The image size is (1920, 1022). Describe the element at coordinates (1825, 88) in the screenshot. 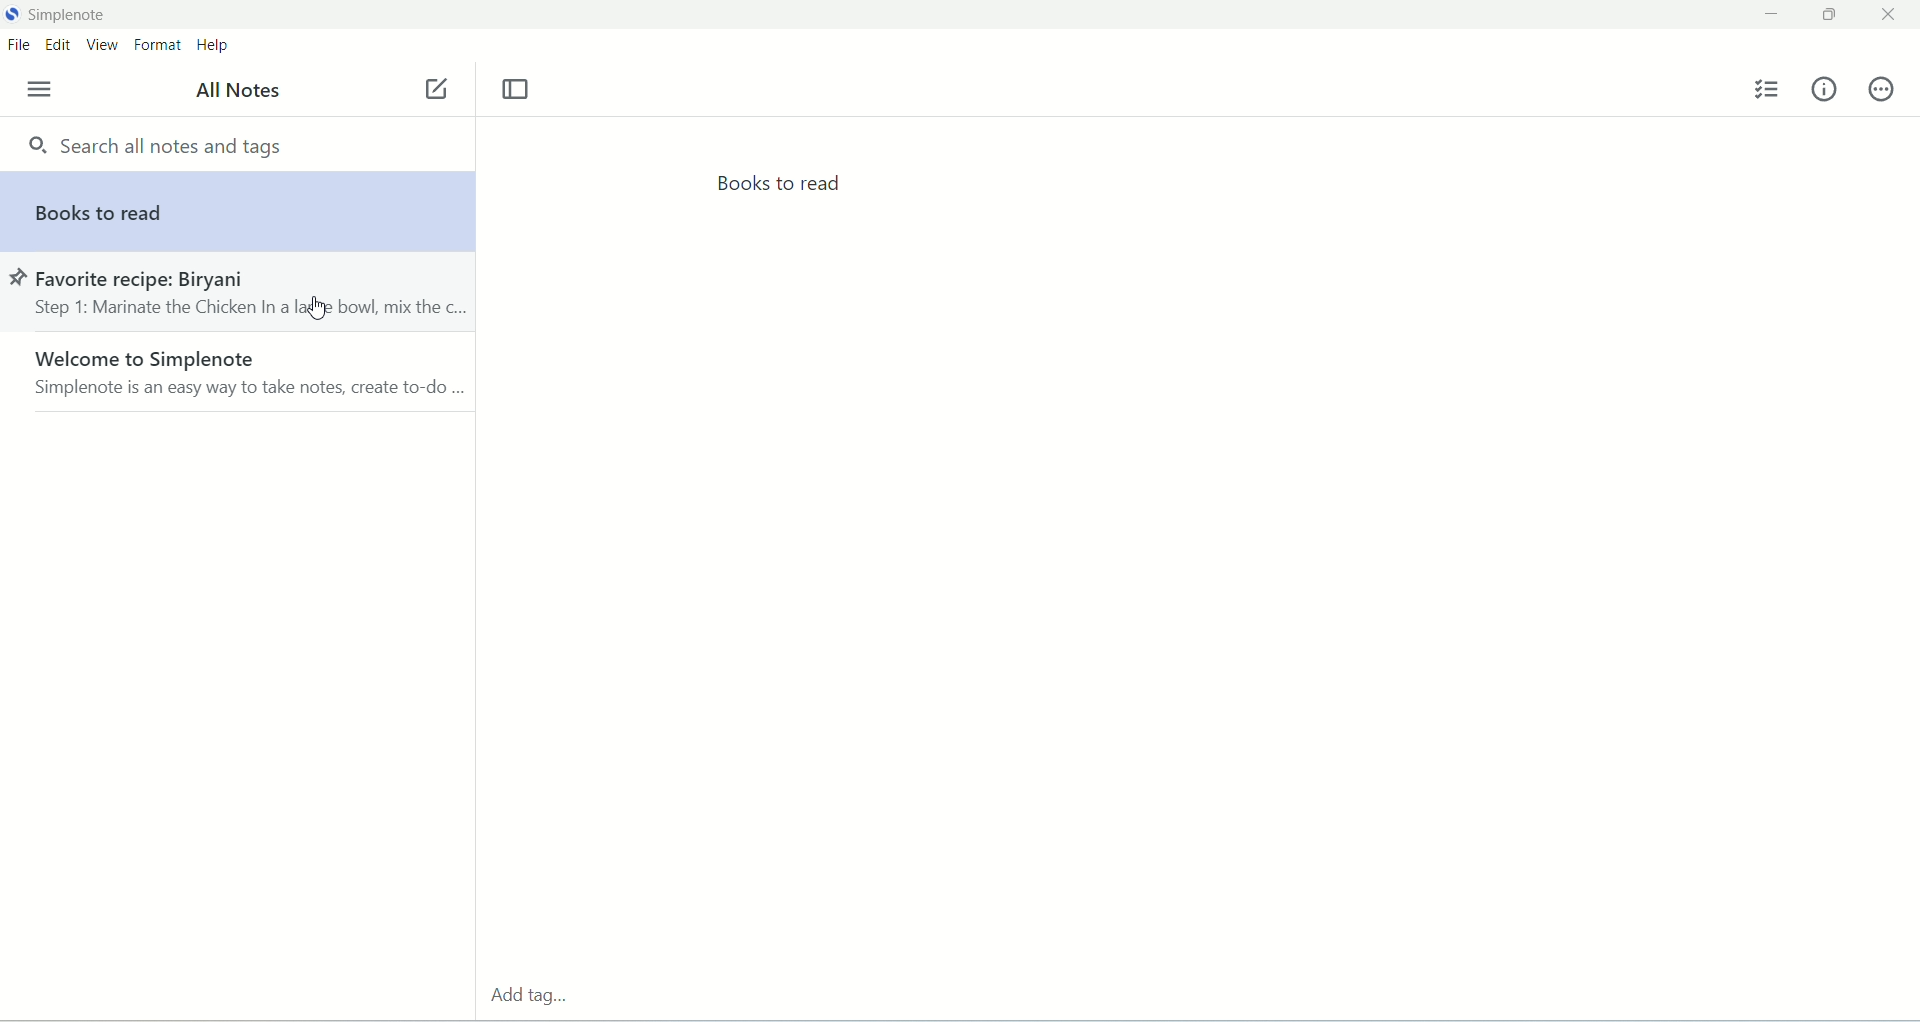

I see `info` at that location.